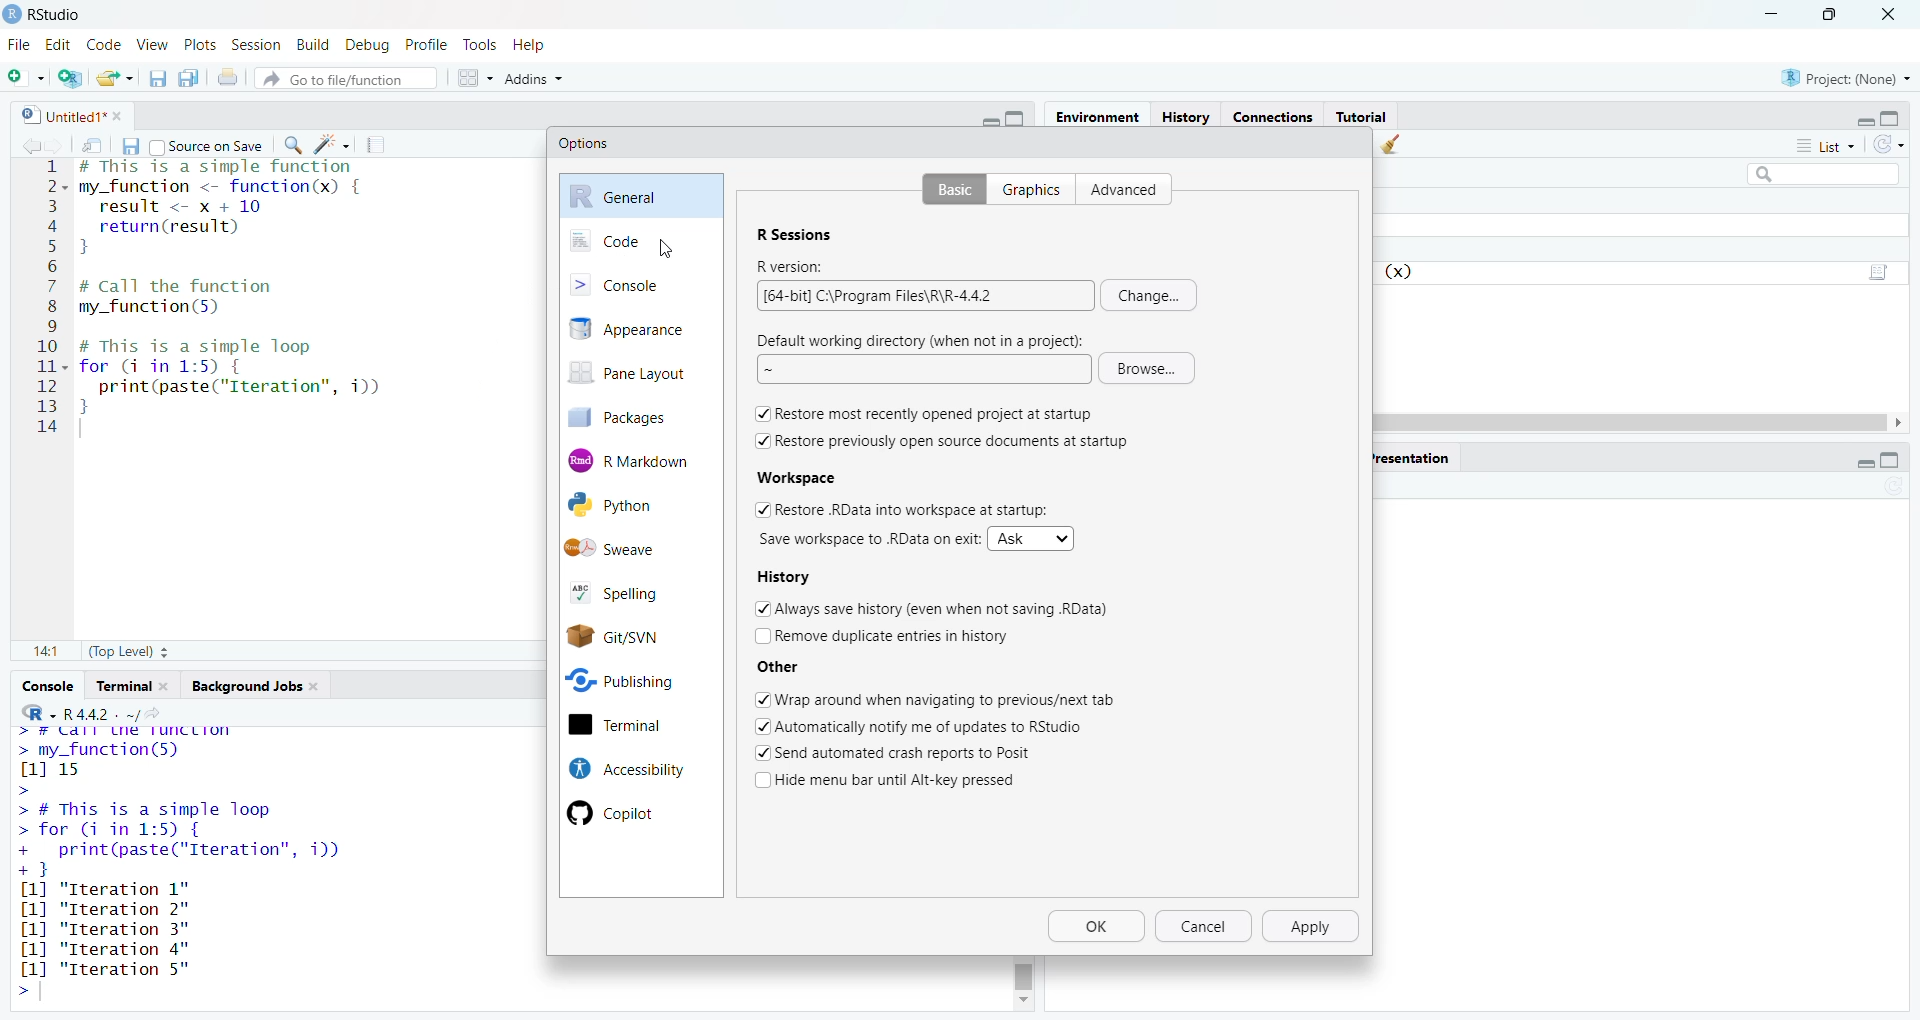  Describe the element at coordinates (122, 686) in the screenshot. I see `terminal` at that location.